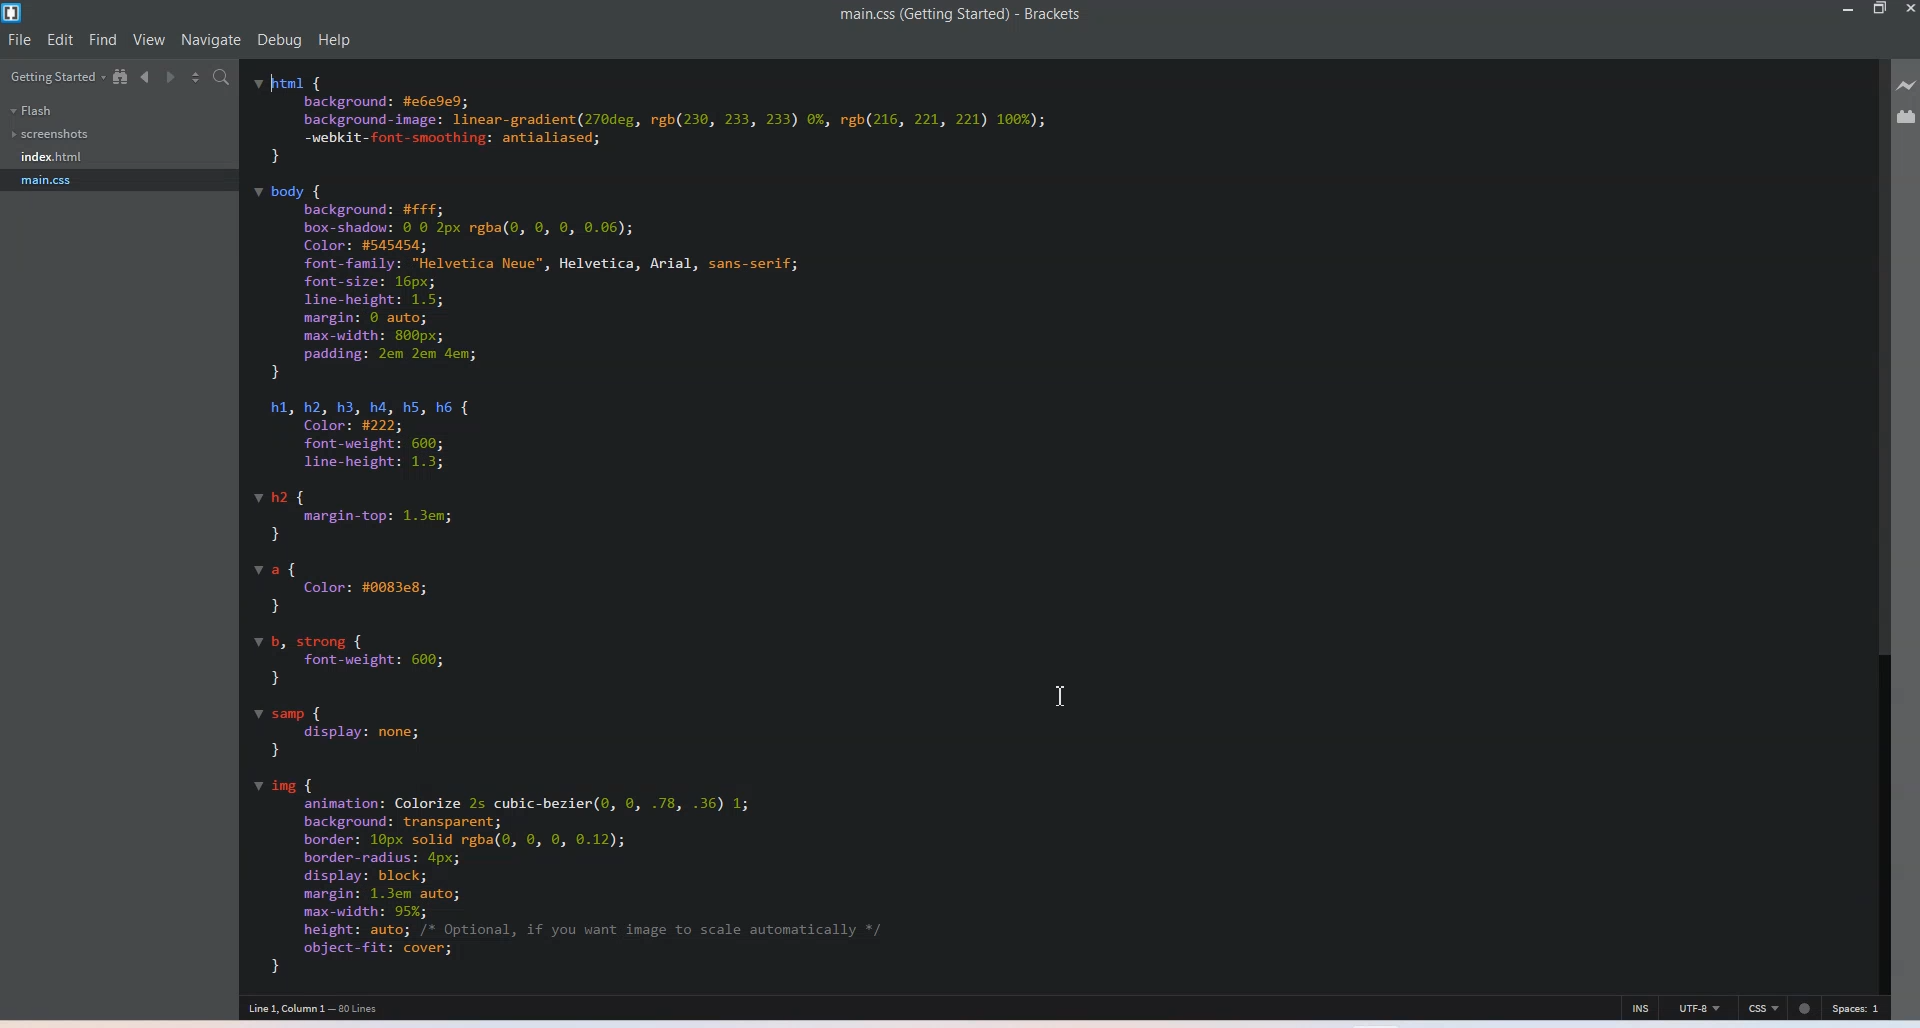 The height and width of the screenshot is (1028, 1920). What do you see at coordinates (279, 41) in the screenshot?
I see `Debug` at bounding box center [279, 41].